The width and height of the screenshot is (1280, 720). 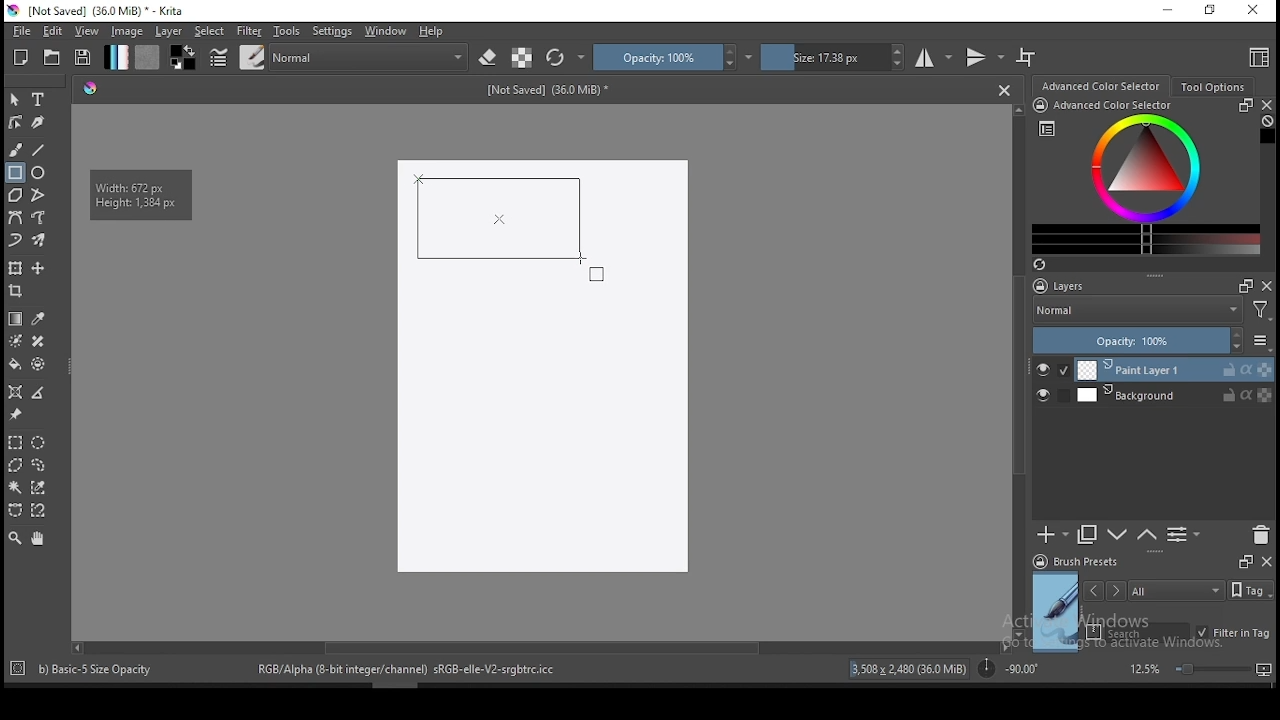 I want to click on close docker, so click(x=1267, y=285).